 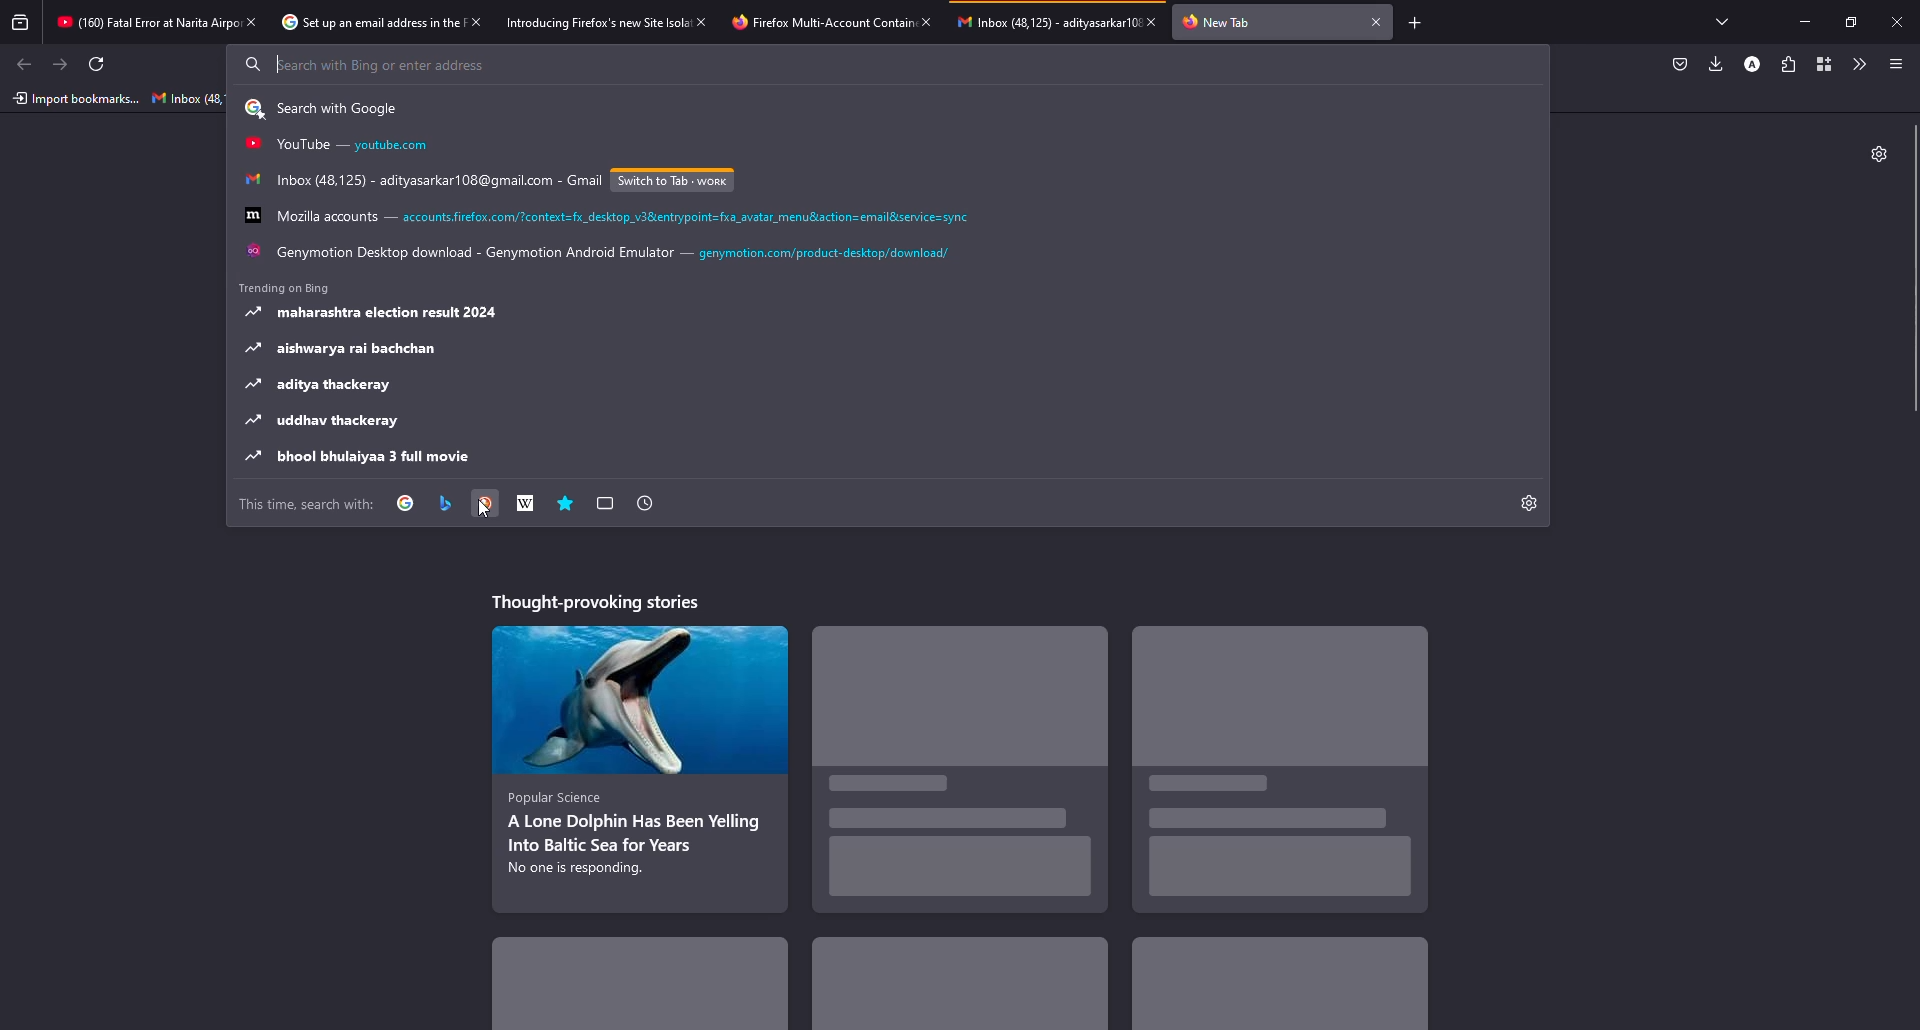 What do you see at coordinates (805, 24) in the screenshot?
I see `tab` at bounding box center [805, 24].